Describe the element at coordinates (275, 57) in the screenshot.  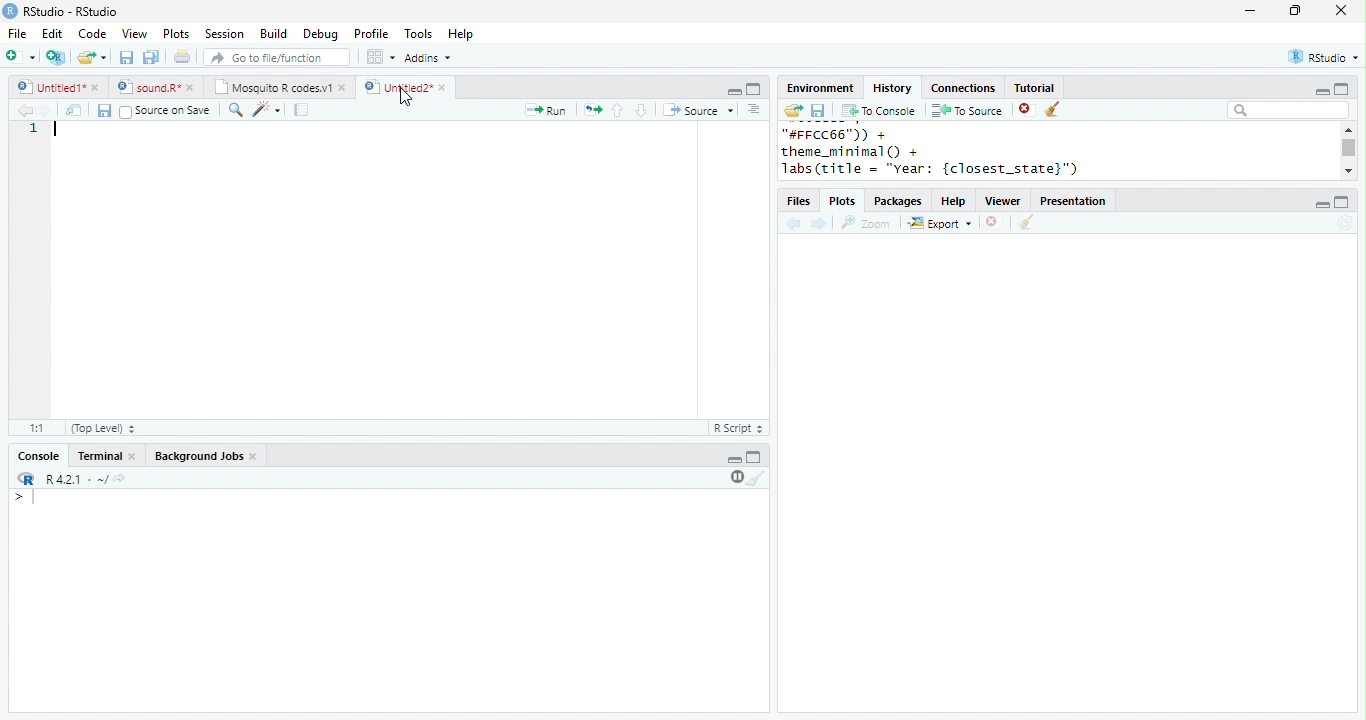
I see `search file` at that location.